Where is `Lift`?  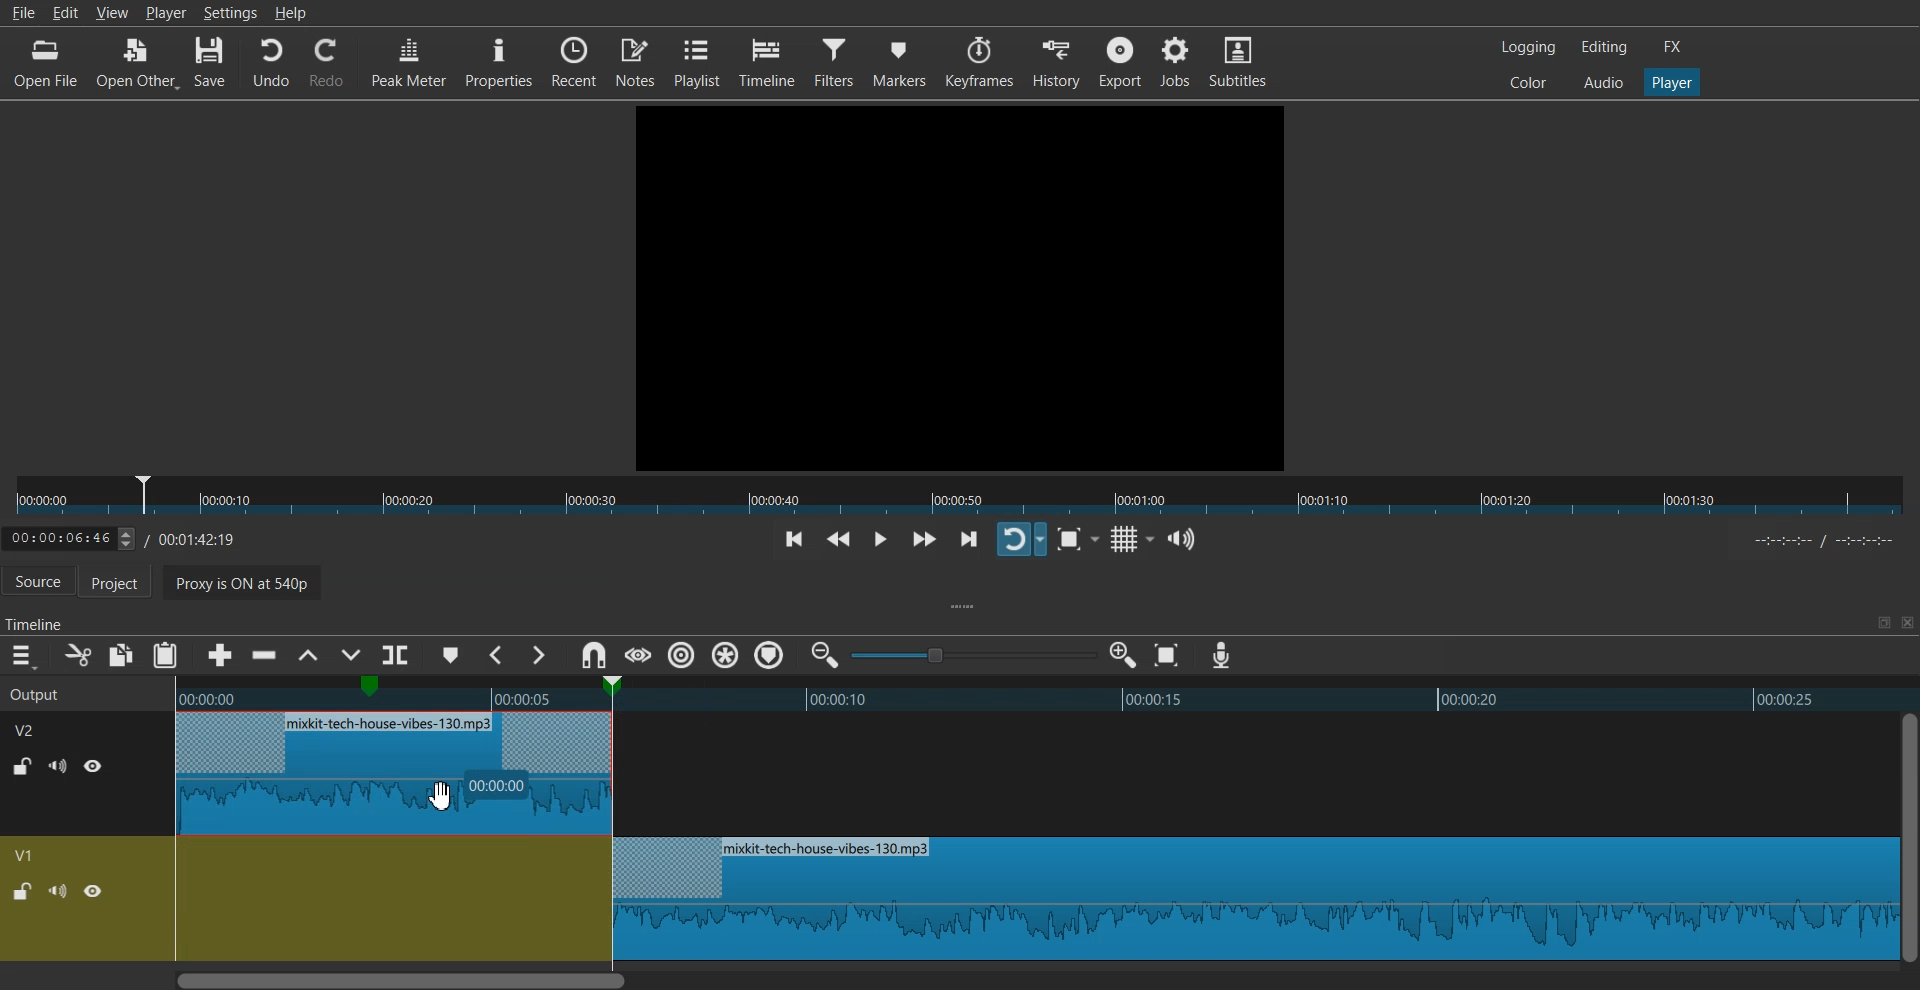 Lift is located at coordinates (307, 656).